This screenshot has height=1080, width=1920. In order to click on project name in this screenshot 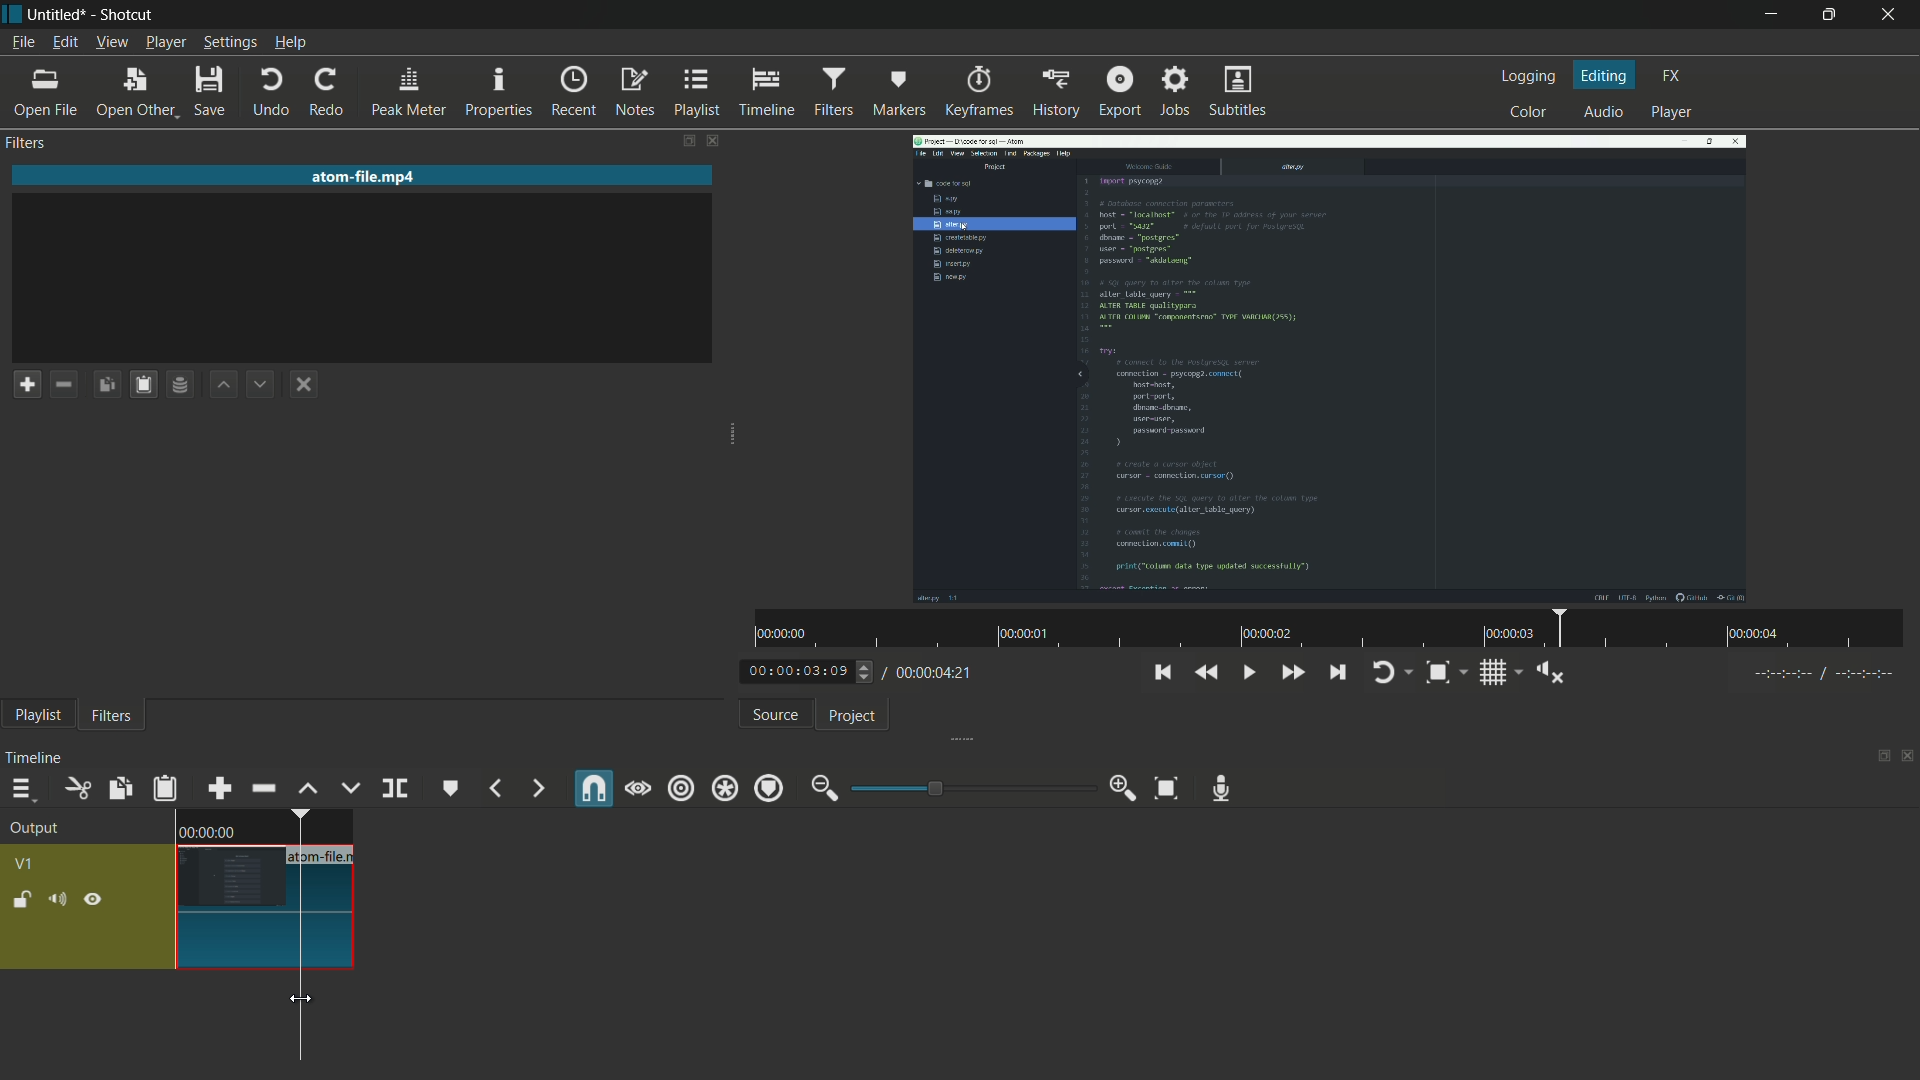, I will do `click(56, 15)`.